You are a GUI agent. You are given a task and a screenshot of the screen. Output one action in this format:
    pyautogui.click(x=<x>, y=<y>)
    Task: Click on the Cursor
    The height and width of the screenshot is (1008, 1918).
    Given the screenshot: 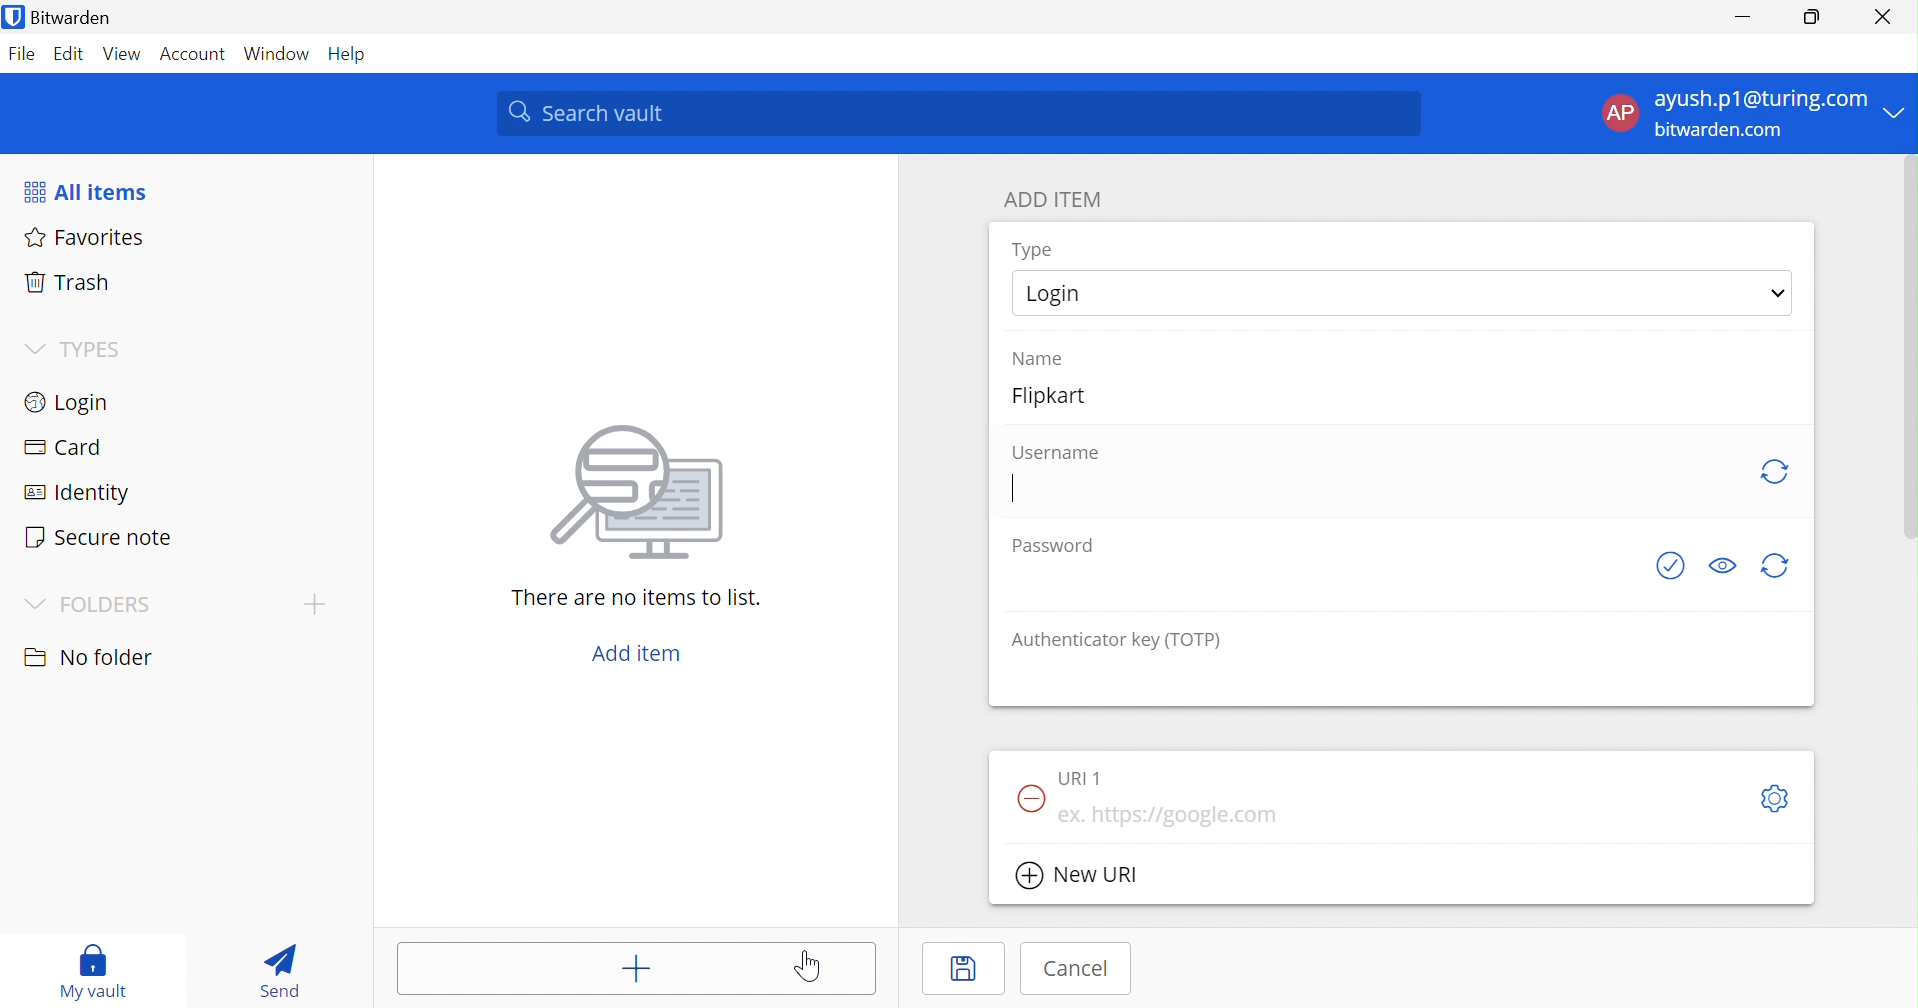 What is the action you would take?
    pyautogui.click(x=807, y=964)
    